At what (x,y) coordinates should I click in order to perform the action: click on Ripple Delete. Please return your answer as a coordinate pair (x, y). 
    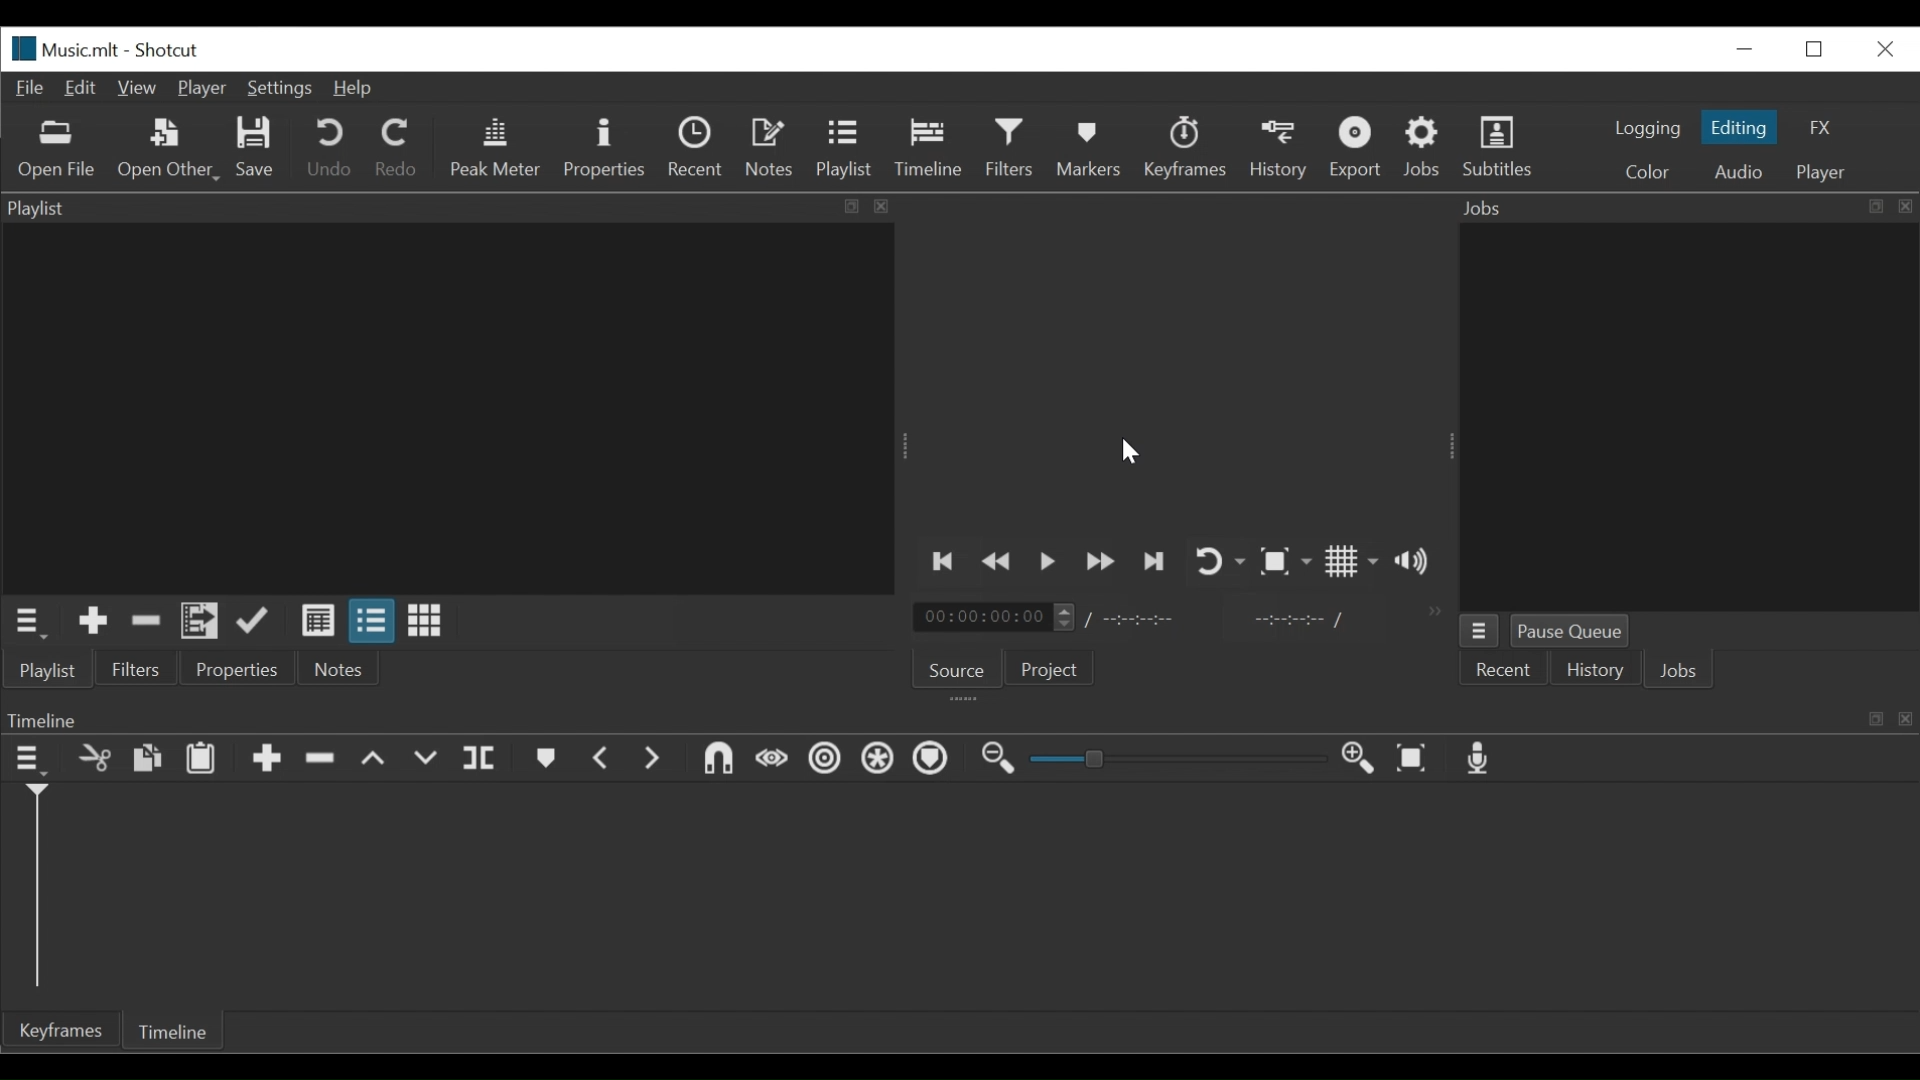
    Looking at the image, I should click on (326, 760).